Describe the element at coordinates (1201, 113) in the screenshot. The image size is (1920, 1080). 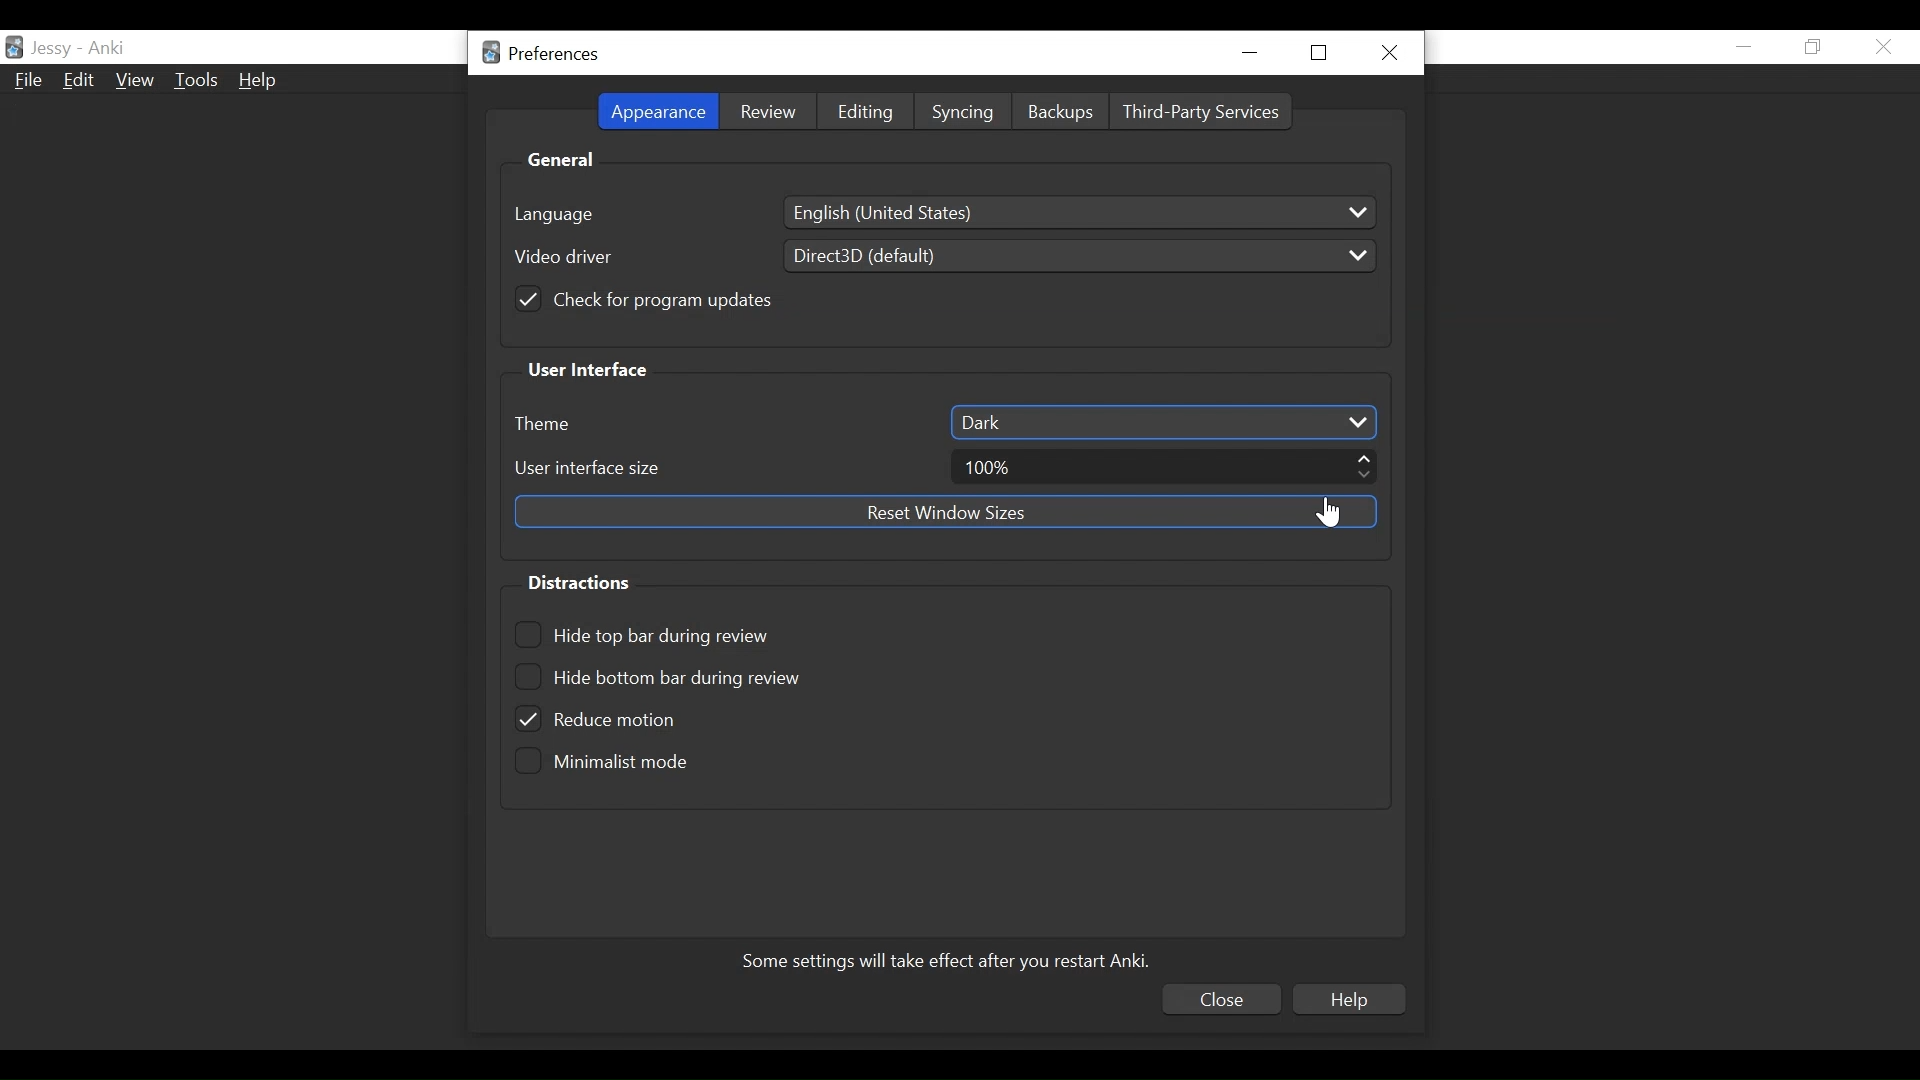
I see `Third Party Services` at that location.